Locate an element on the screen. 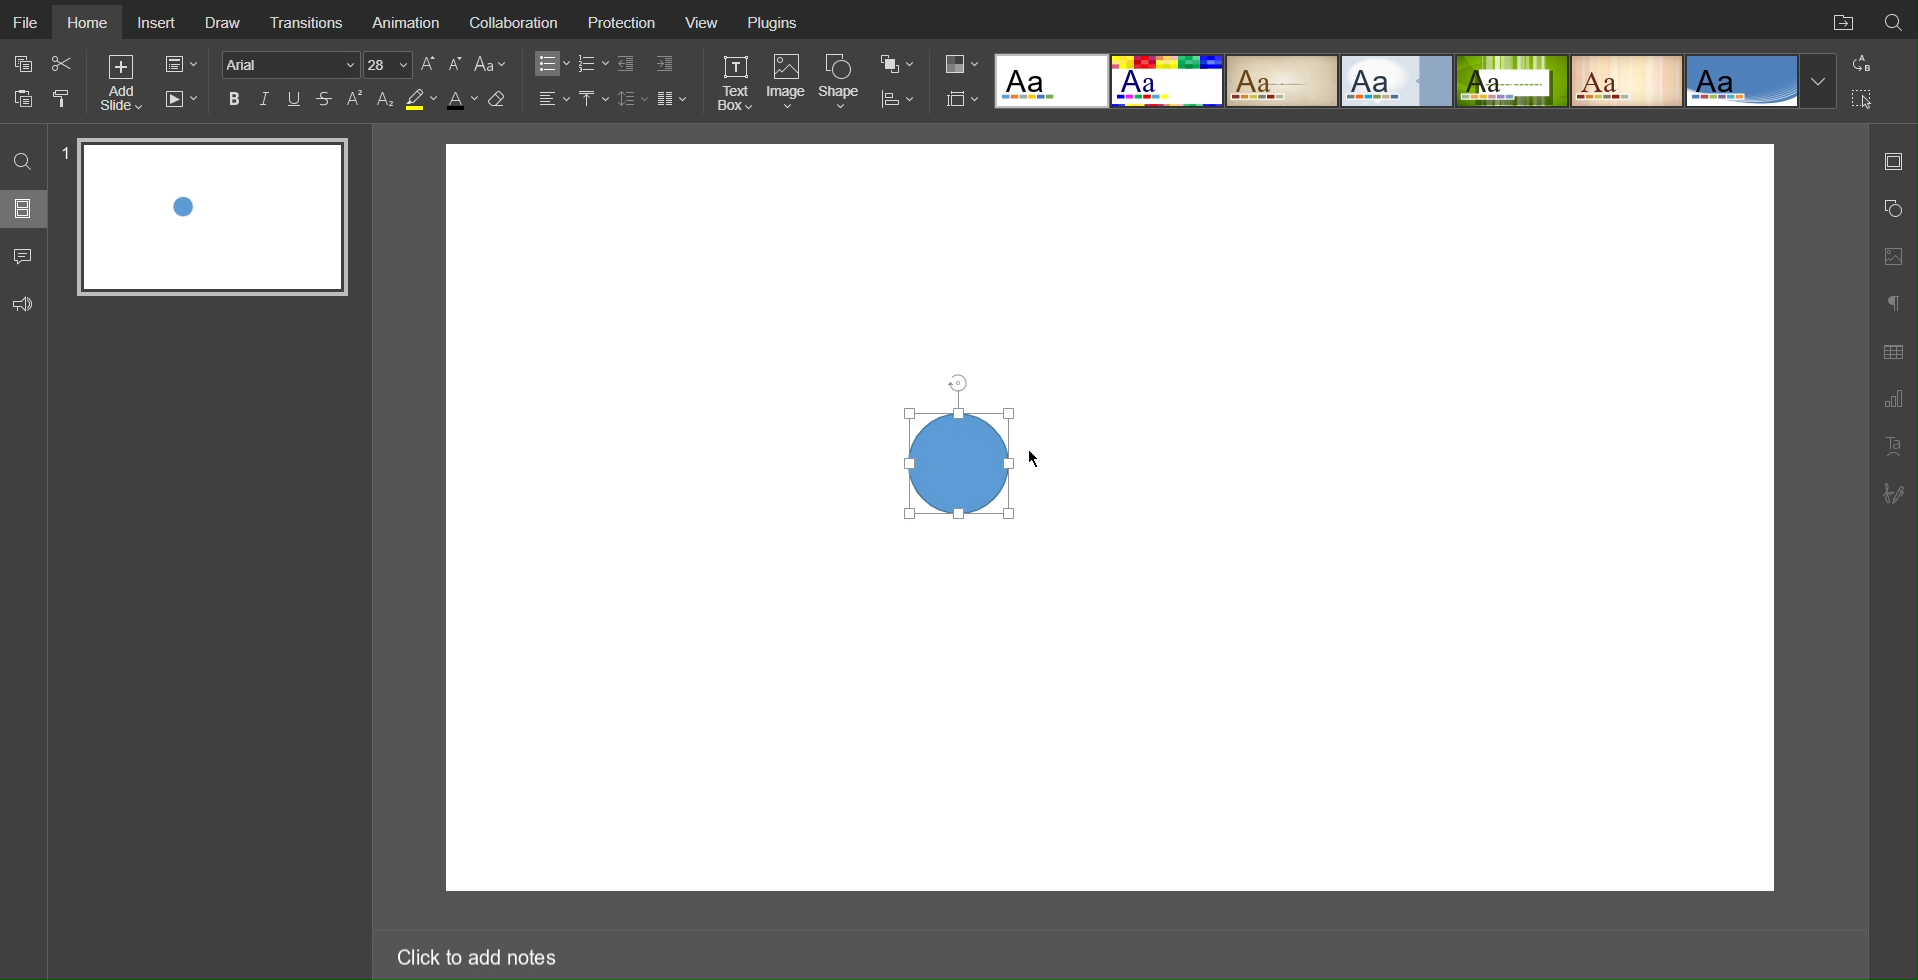 This screenshot has width=1918, height=980. Distribution is located at coordinates (897, 97).